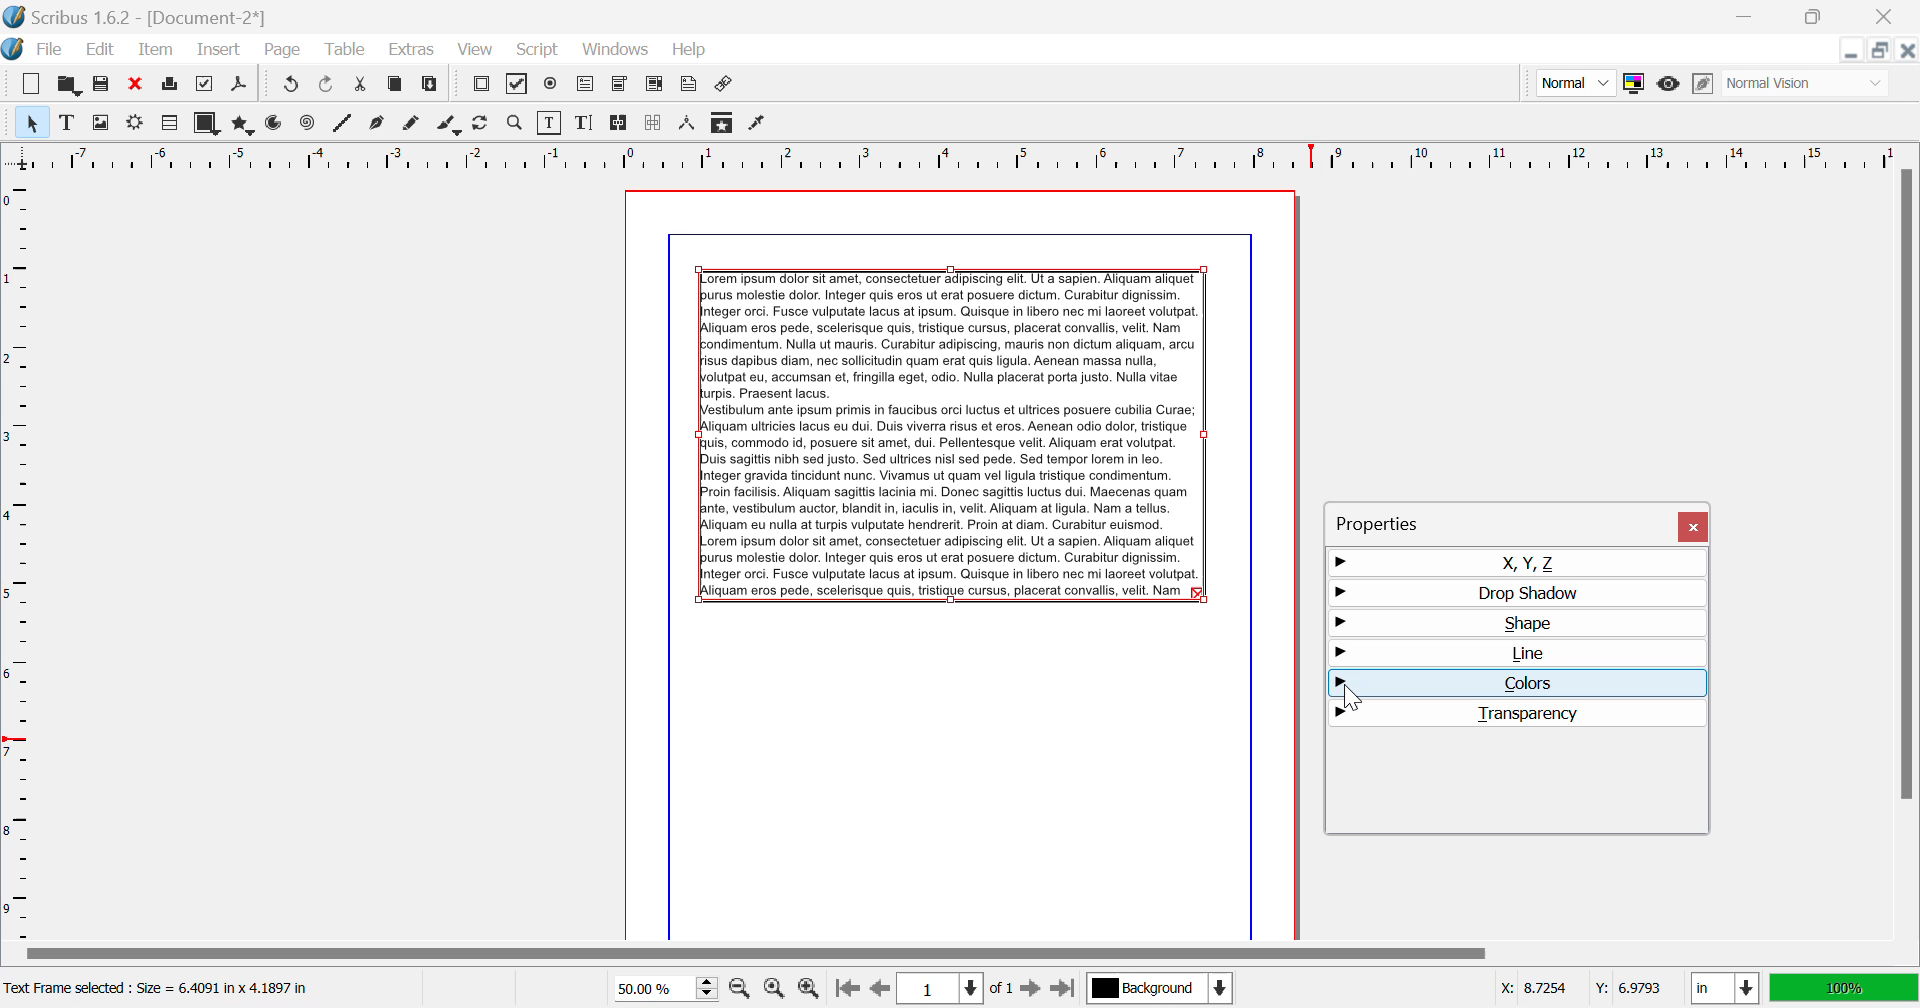 The image size is (1920, 1008). I want to click on Calligraphic Line, so click(450, 126).